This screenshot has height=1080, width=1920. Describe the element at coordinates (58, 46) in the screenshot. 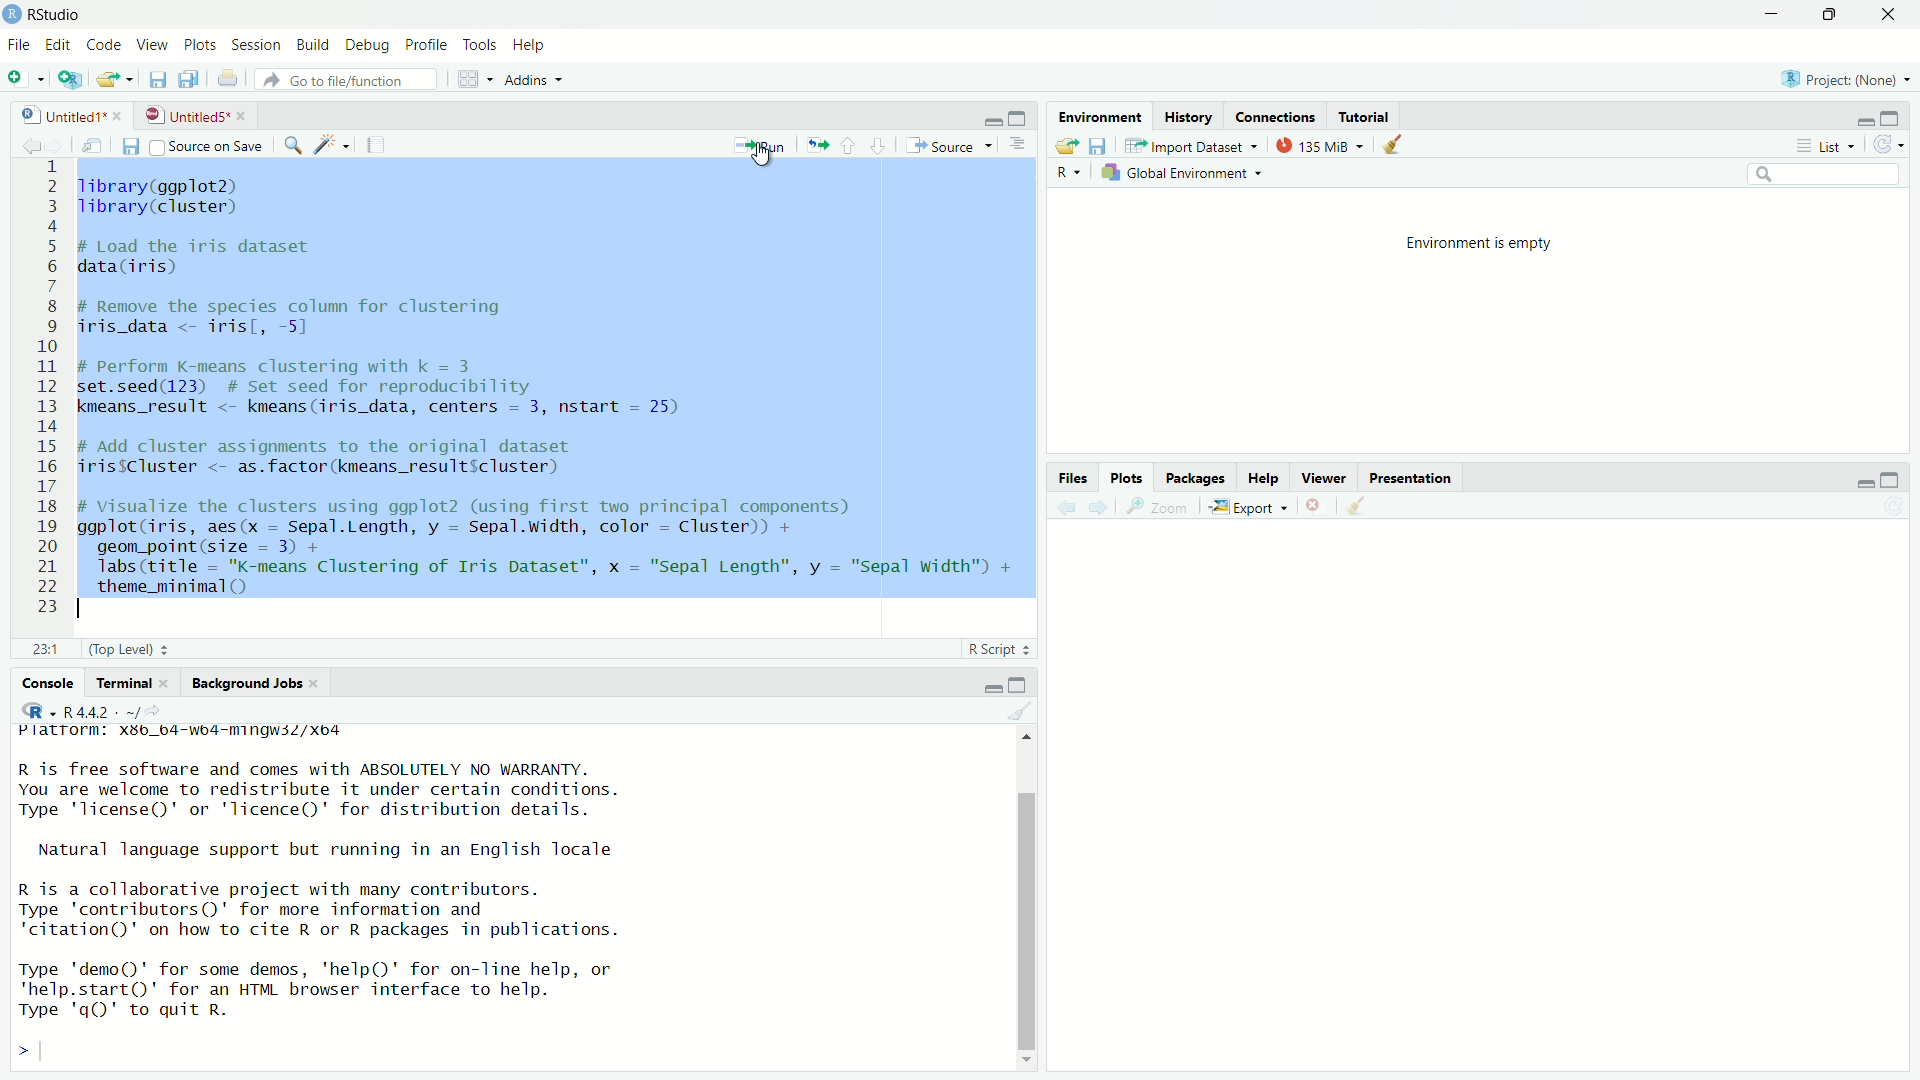

I see `edit` at that location.